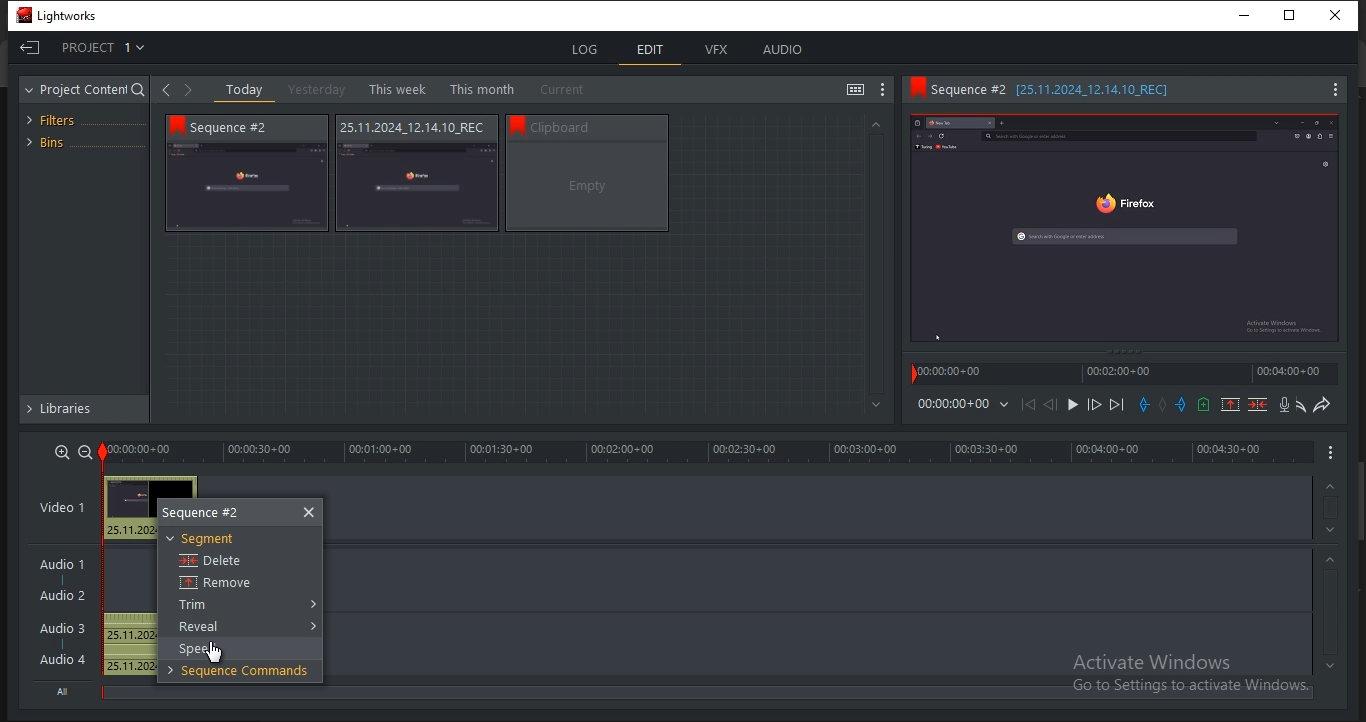 The image size is (1366, 722). I want to click on Audio 2, so click(62, 597).